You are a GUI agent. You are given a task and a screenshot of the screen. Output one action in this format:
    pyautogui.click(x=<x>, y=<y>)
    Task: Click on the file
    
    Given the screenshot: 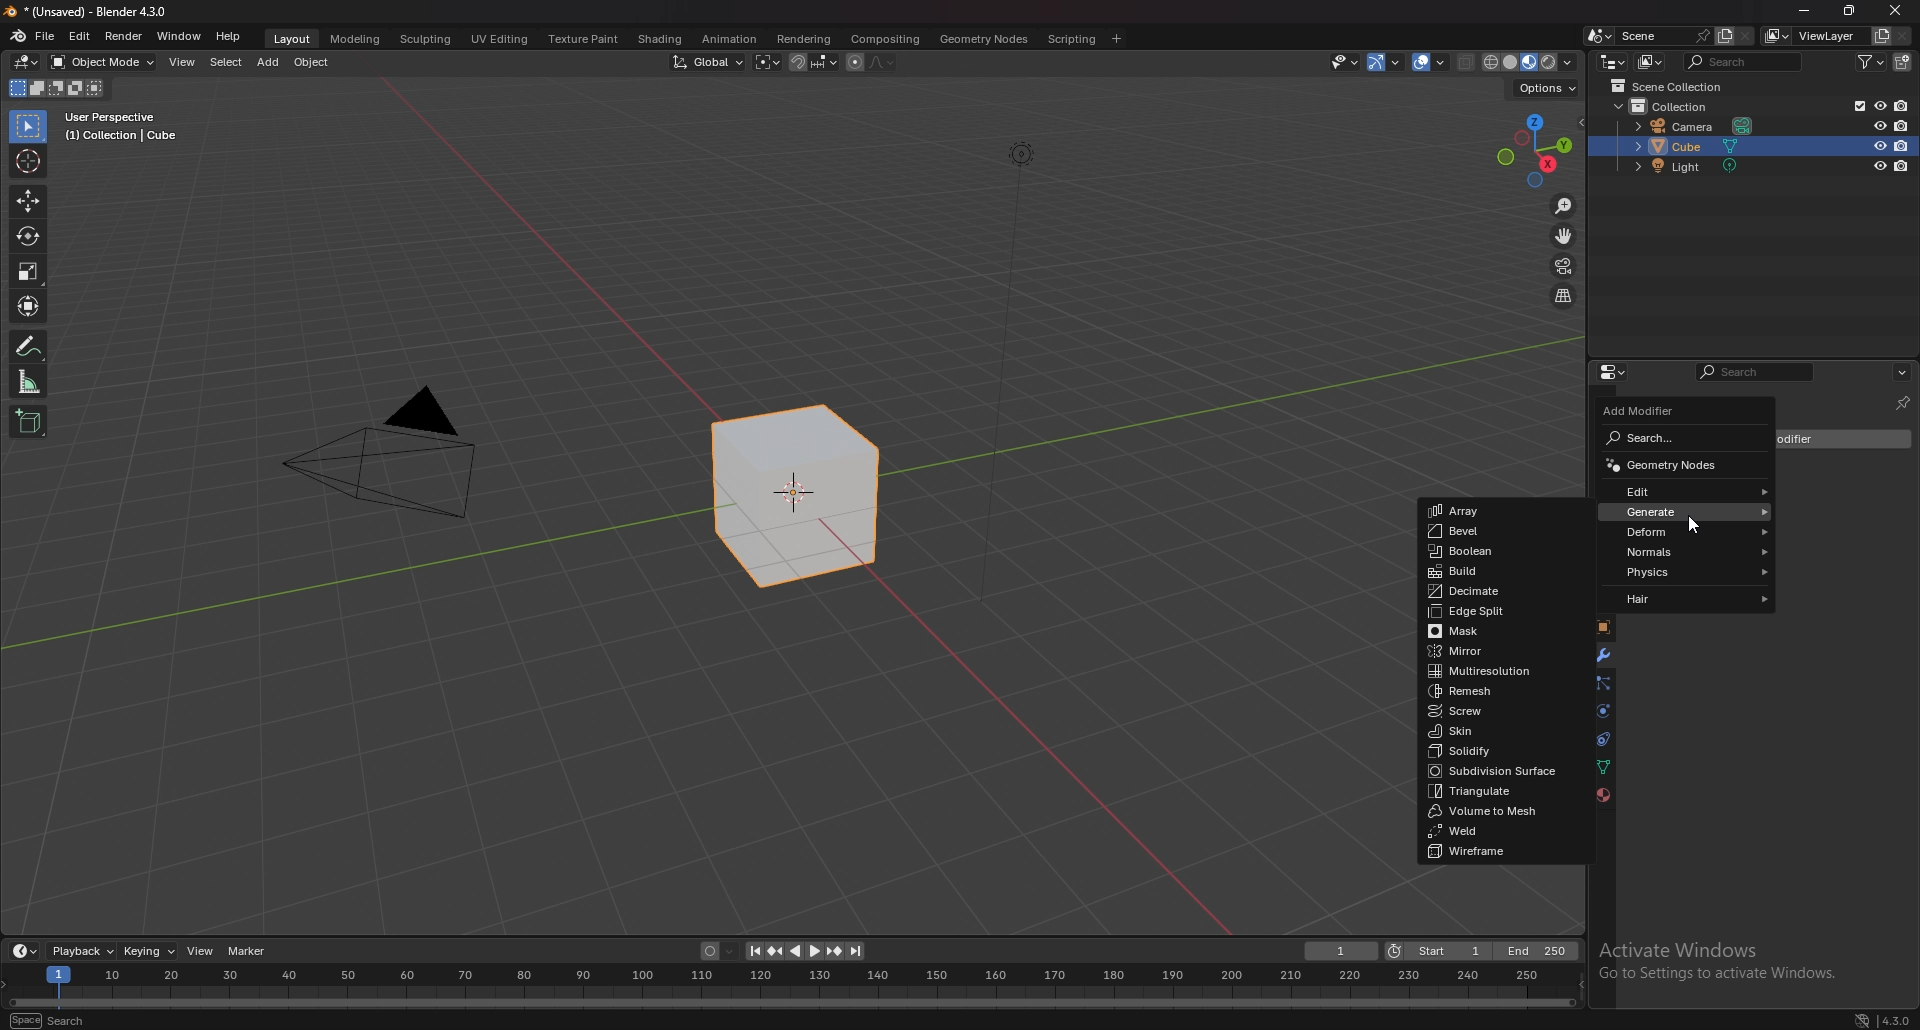 What is the action you would take?
    pyautogui.click(x=45, y=37)
    